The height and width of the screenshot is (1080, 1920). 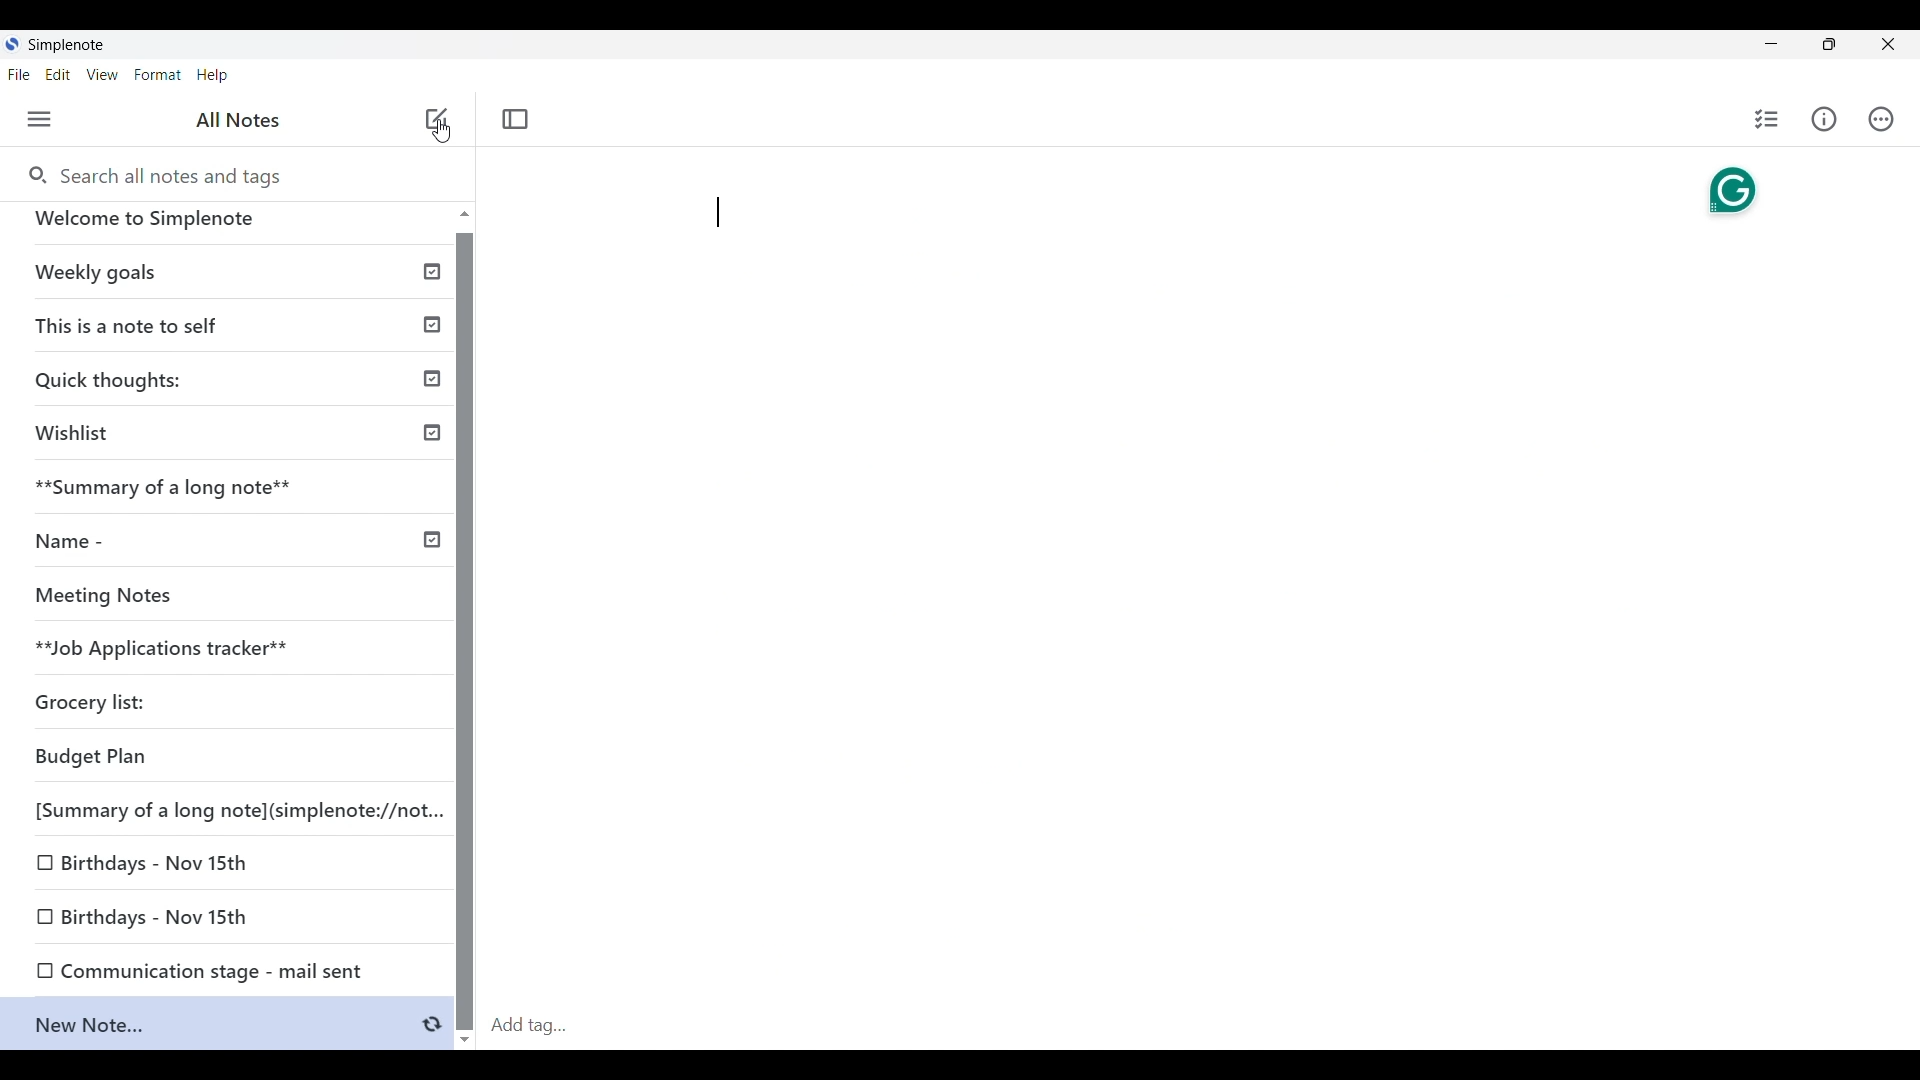 What do you see at coordinates (1771, 43) in the screenshot?
I see `Minimize` at bounding box center [1771, 43].